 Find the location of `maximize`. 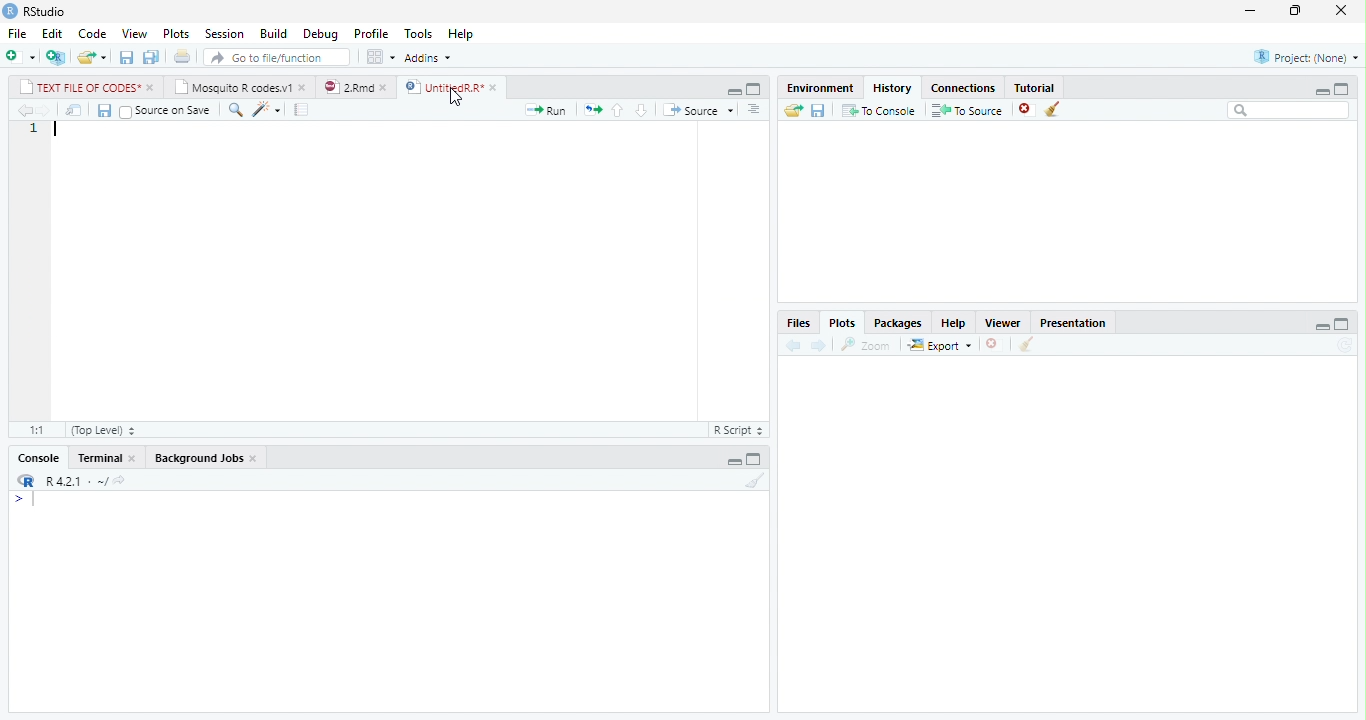

maximize is located at coordinates (1342, 323).